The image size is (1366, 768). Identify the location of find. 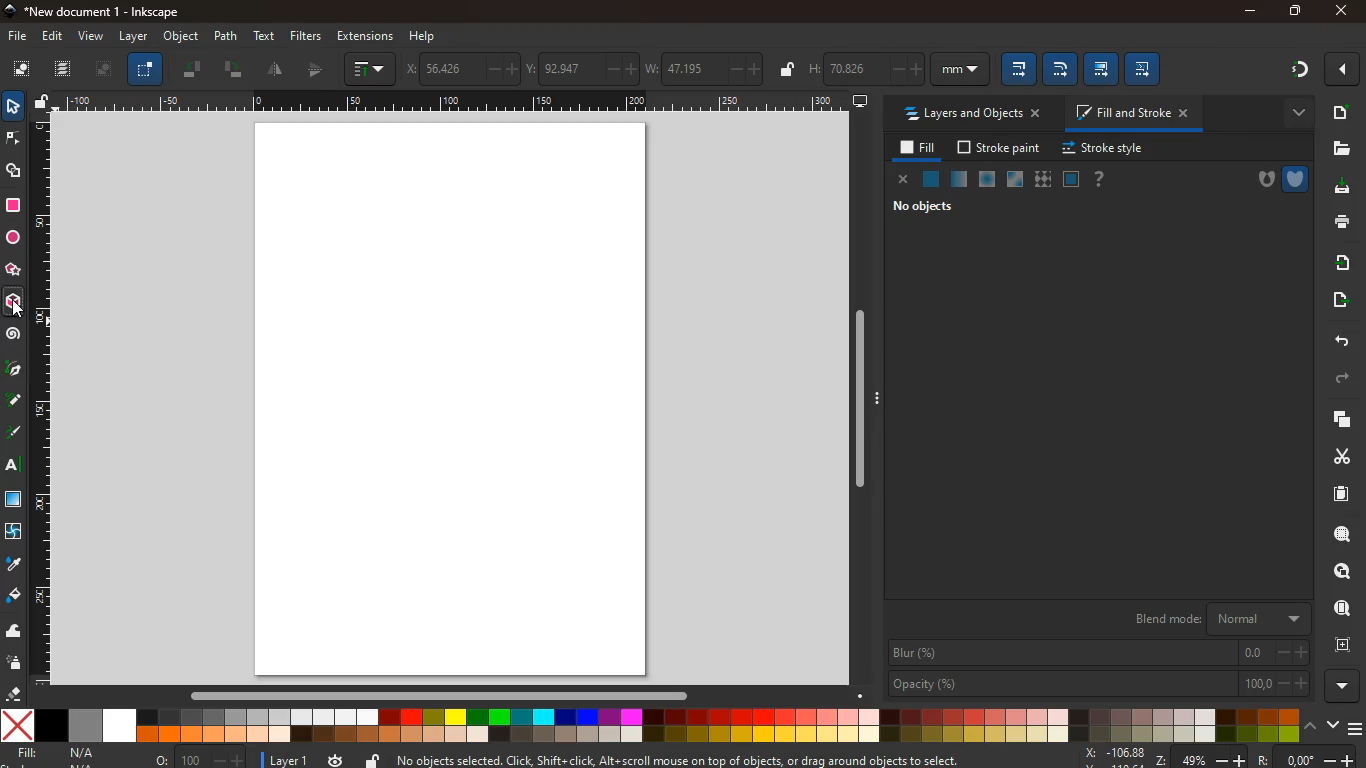
(1343, 571).